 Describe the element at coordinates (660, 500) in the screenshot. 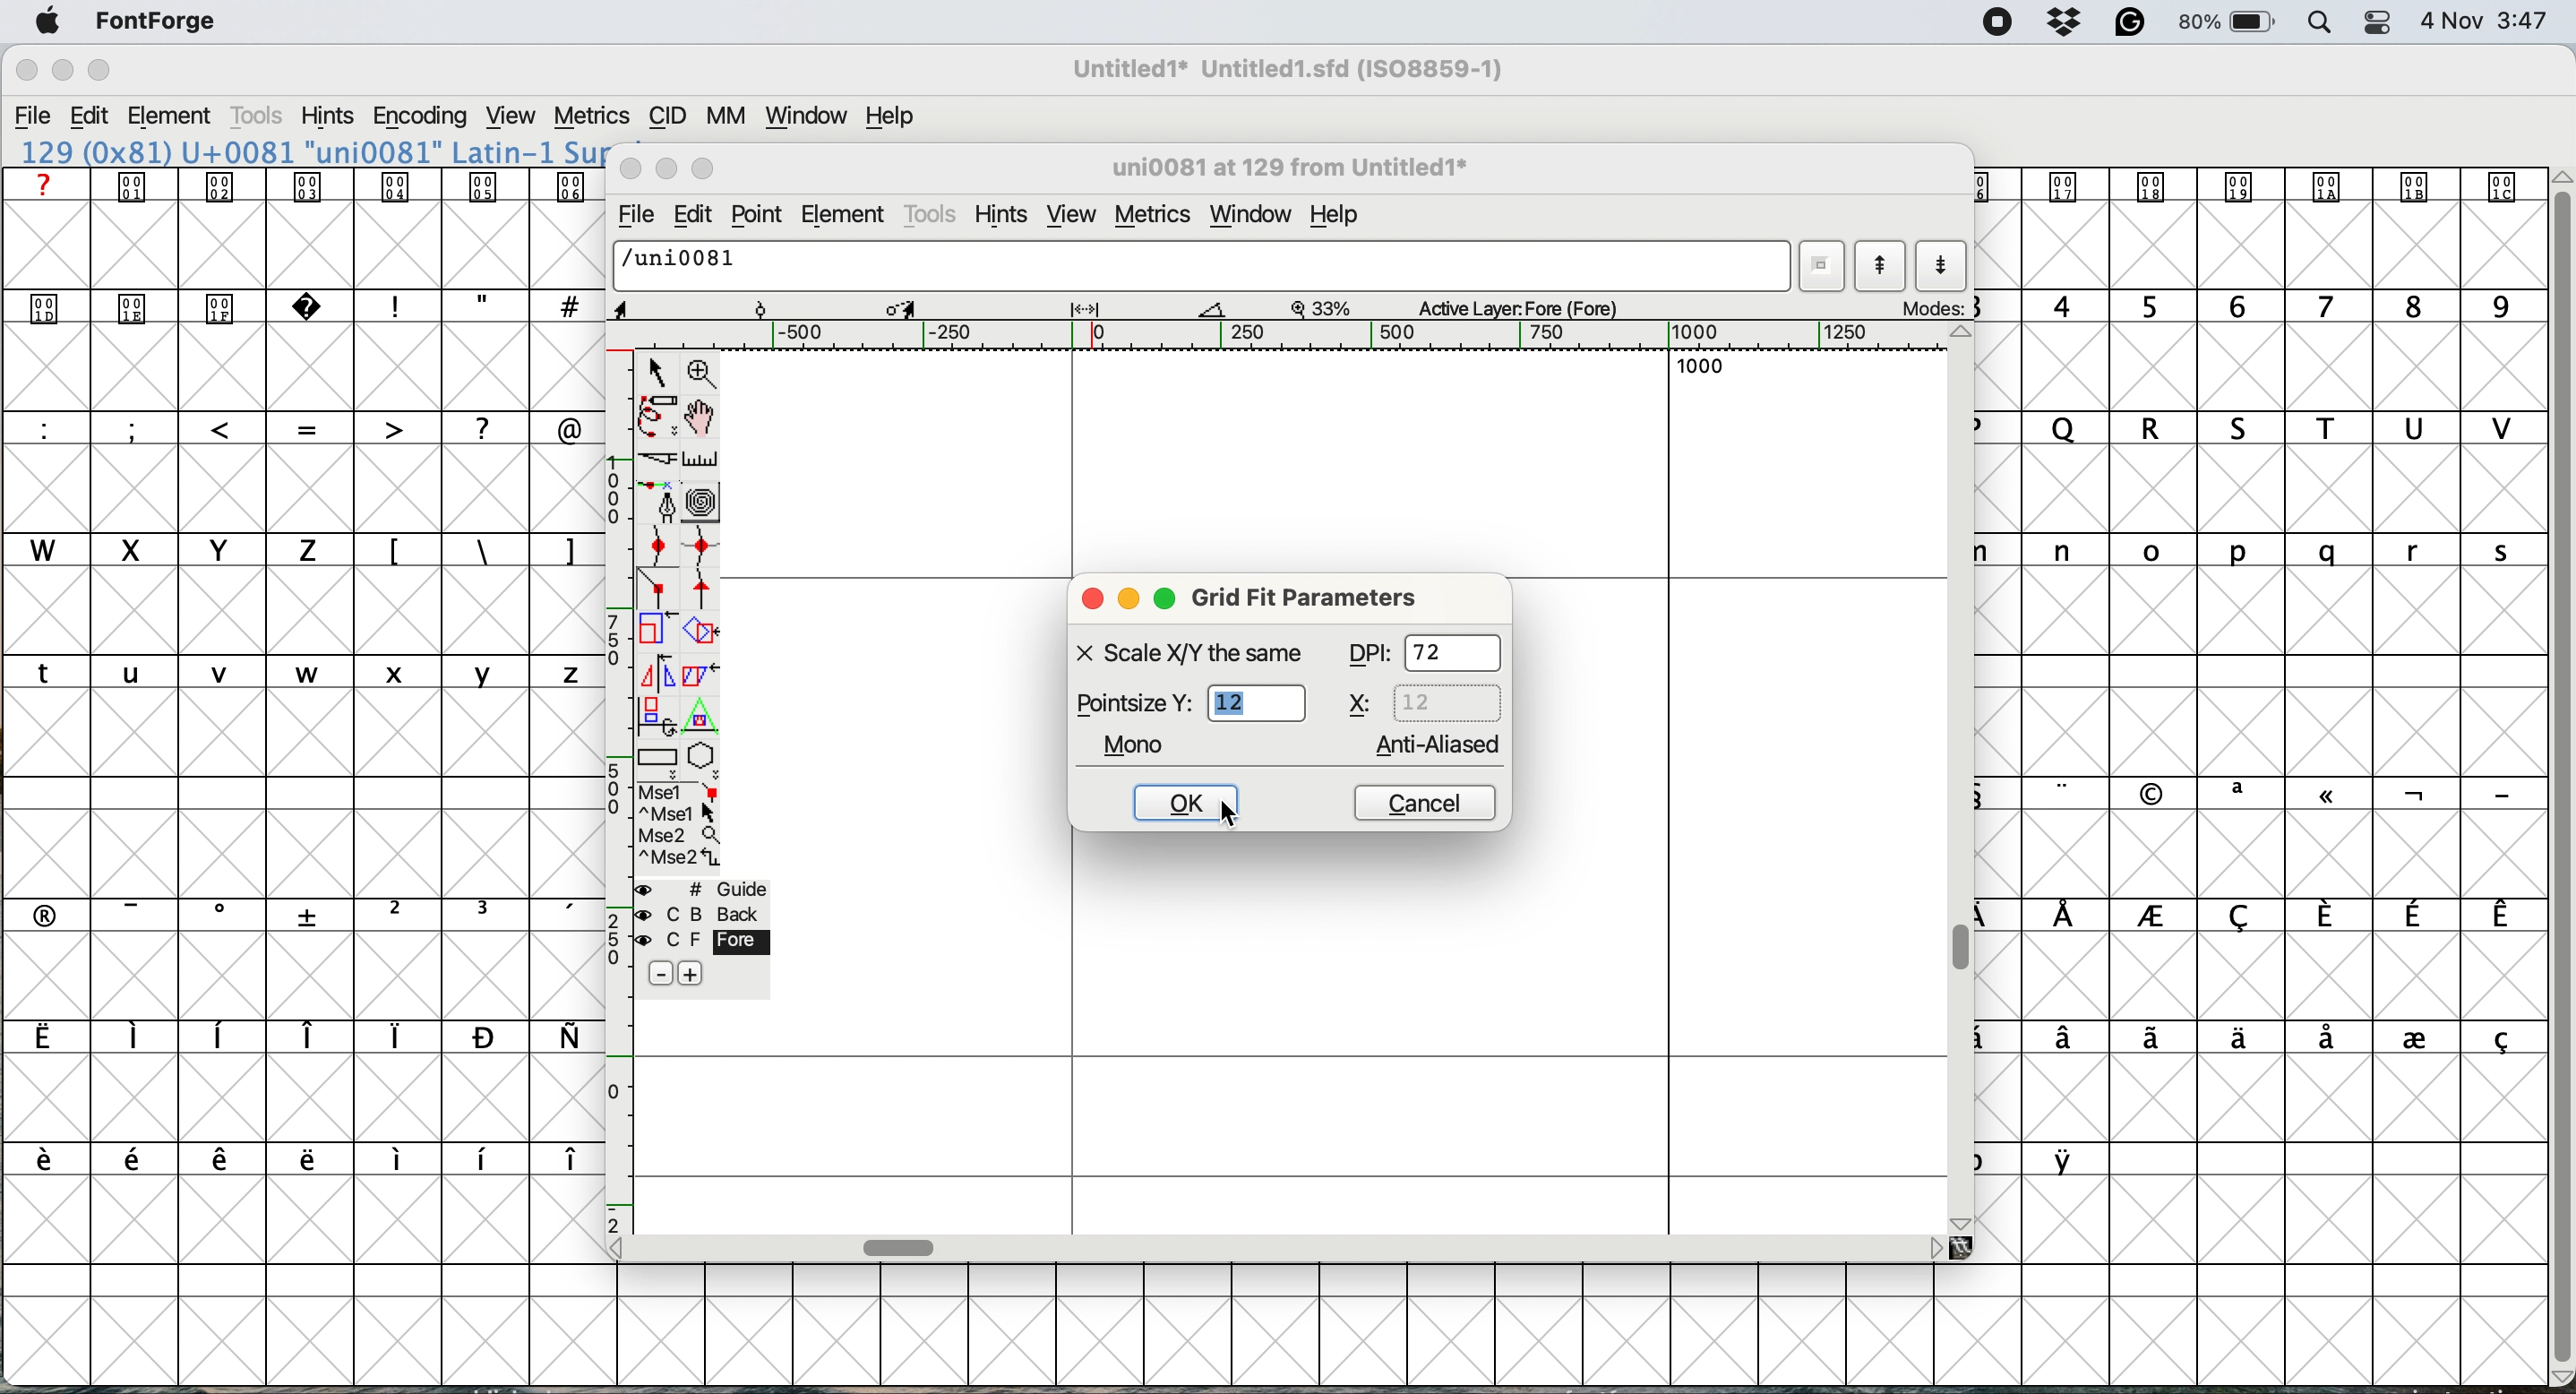

I see `add a point then drag out its points` at that location.